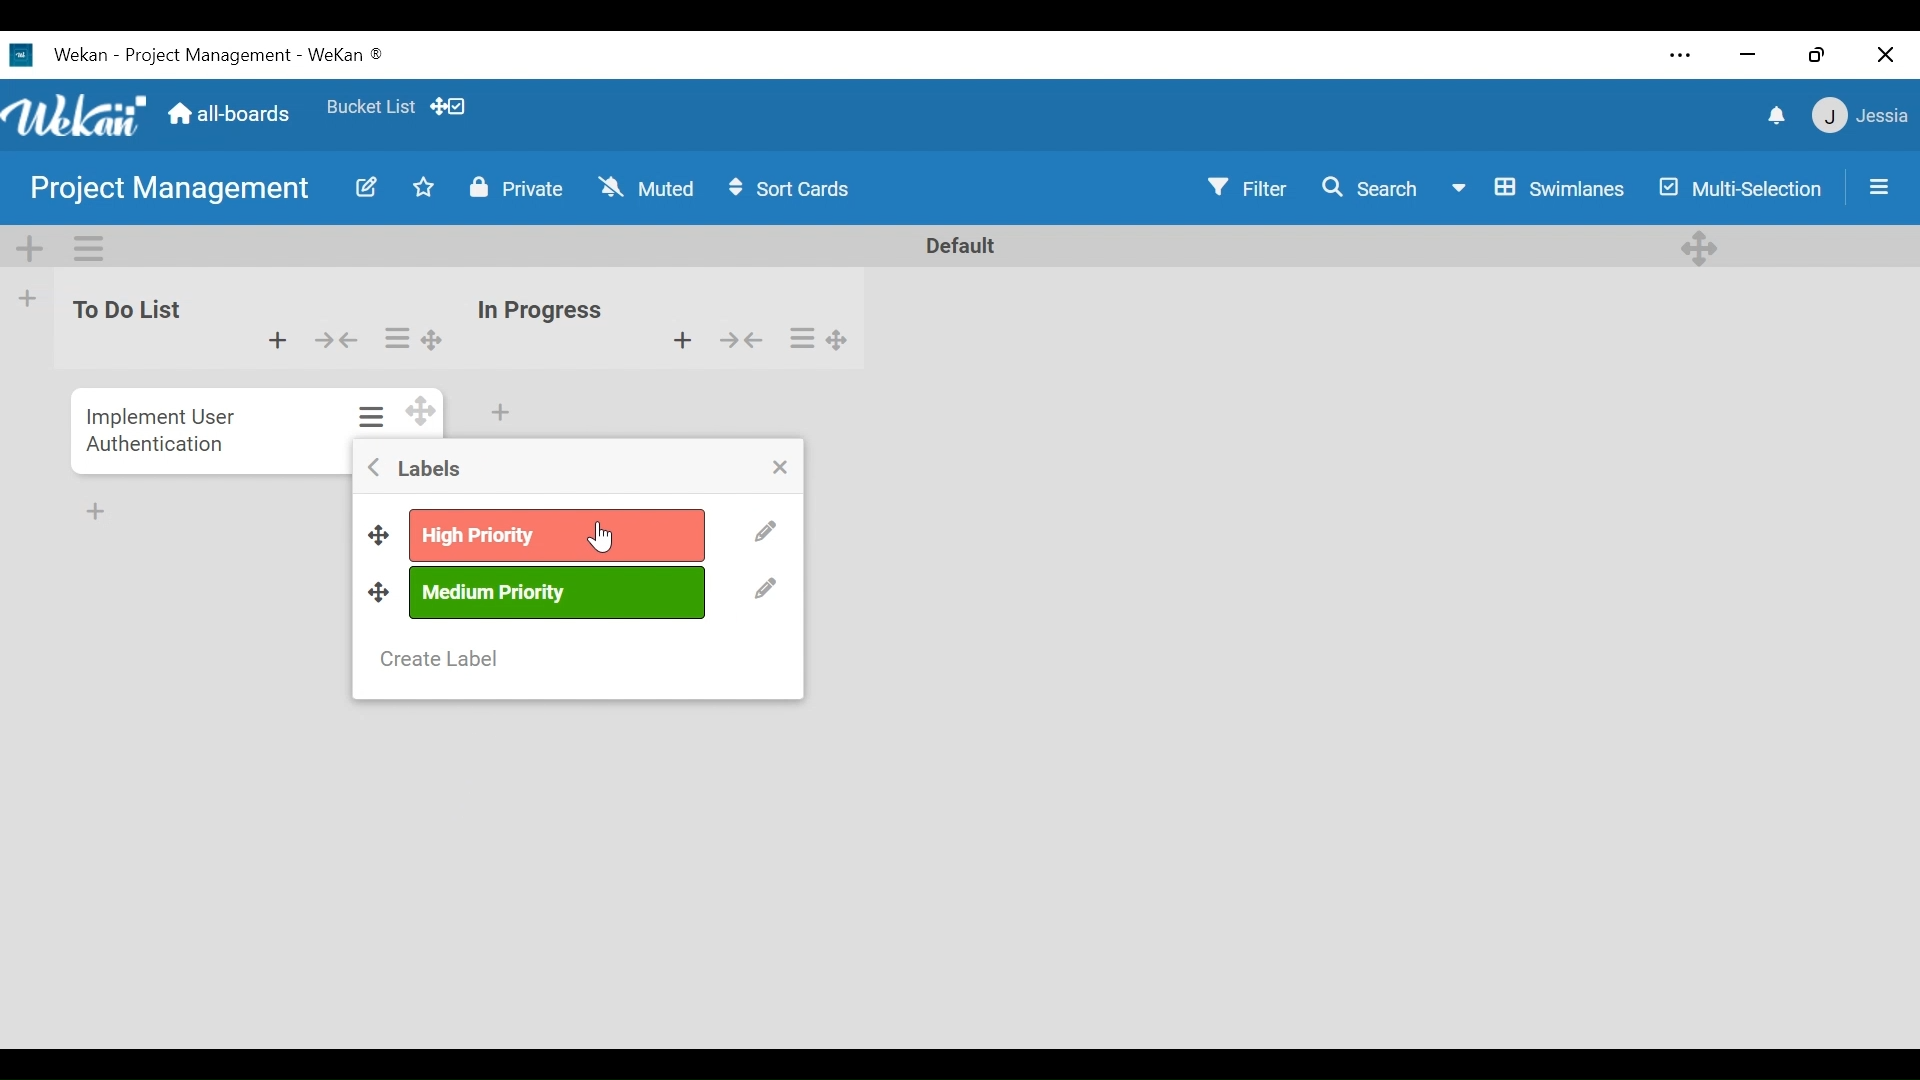  Describe the element at coordinates (377, 537) in the screenshot. I see `drag handles` at that location.